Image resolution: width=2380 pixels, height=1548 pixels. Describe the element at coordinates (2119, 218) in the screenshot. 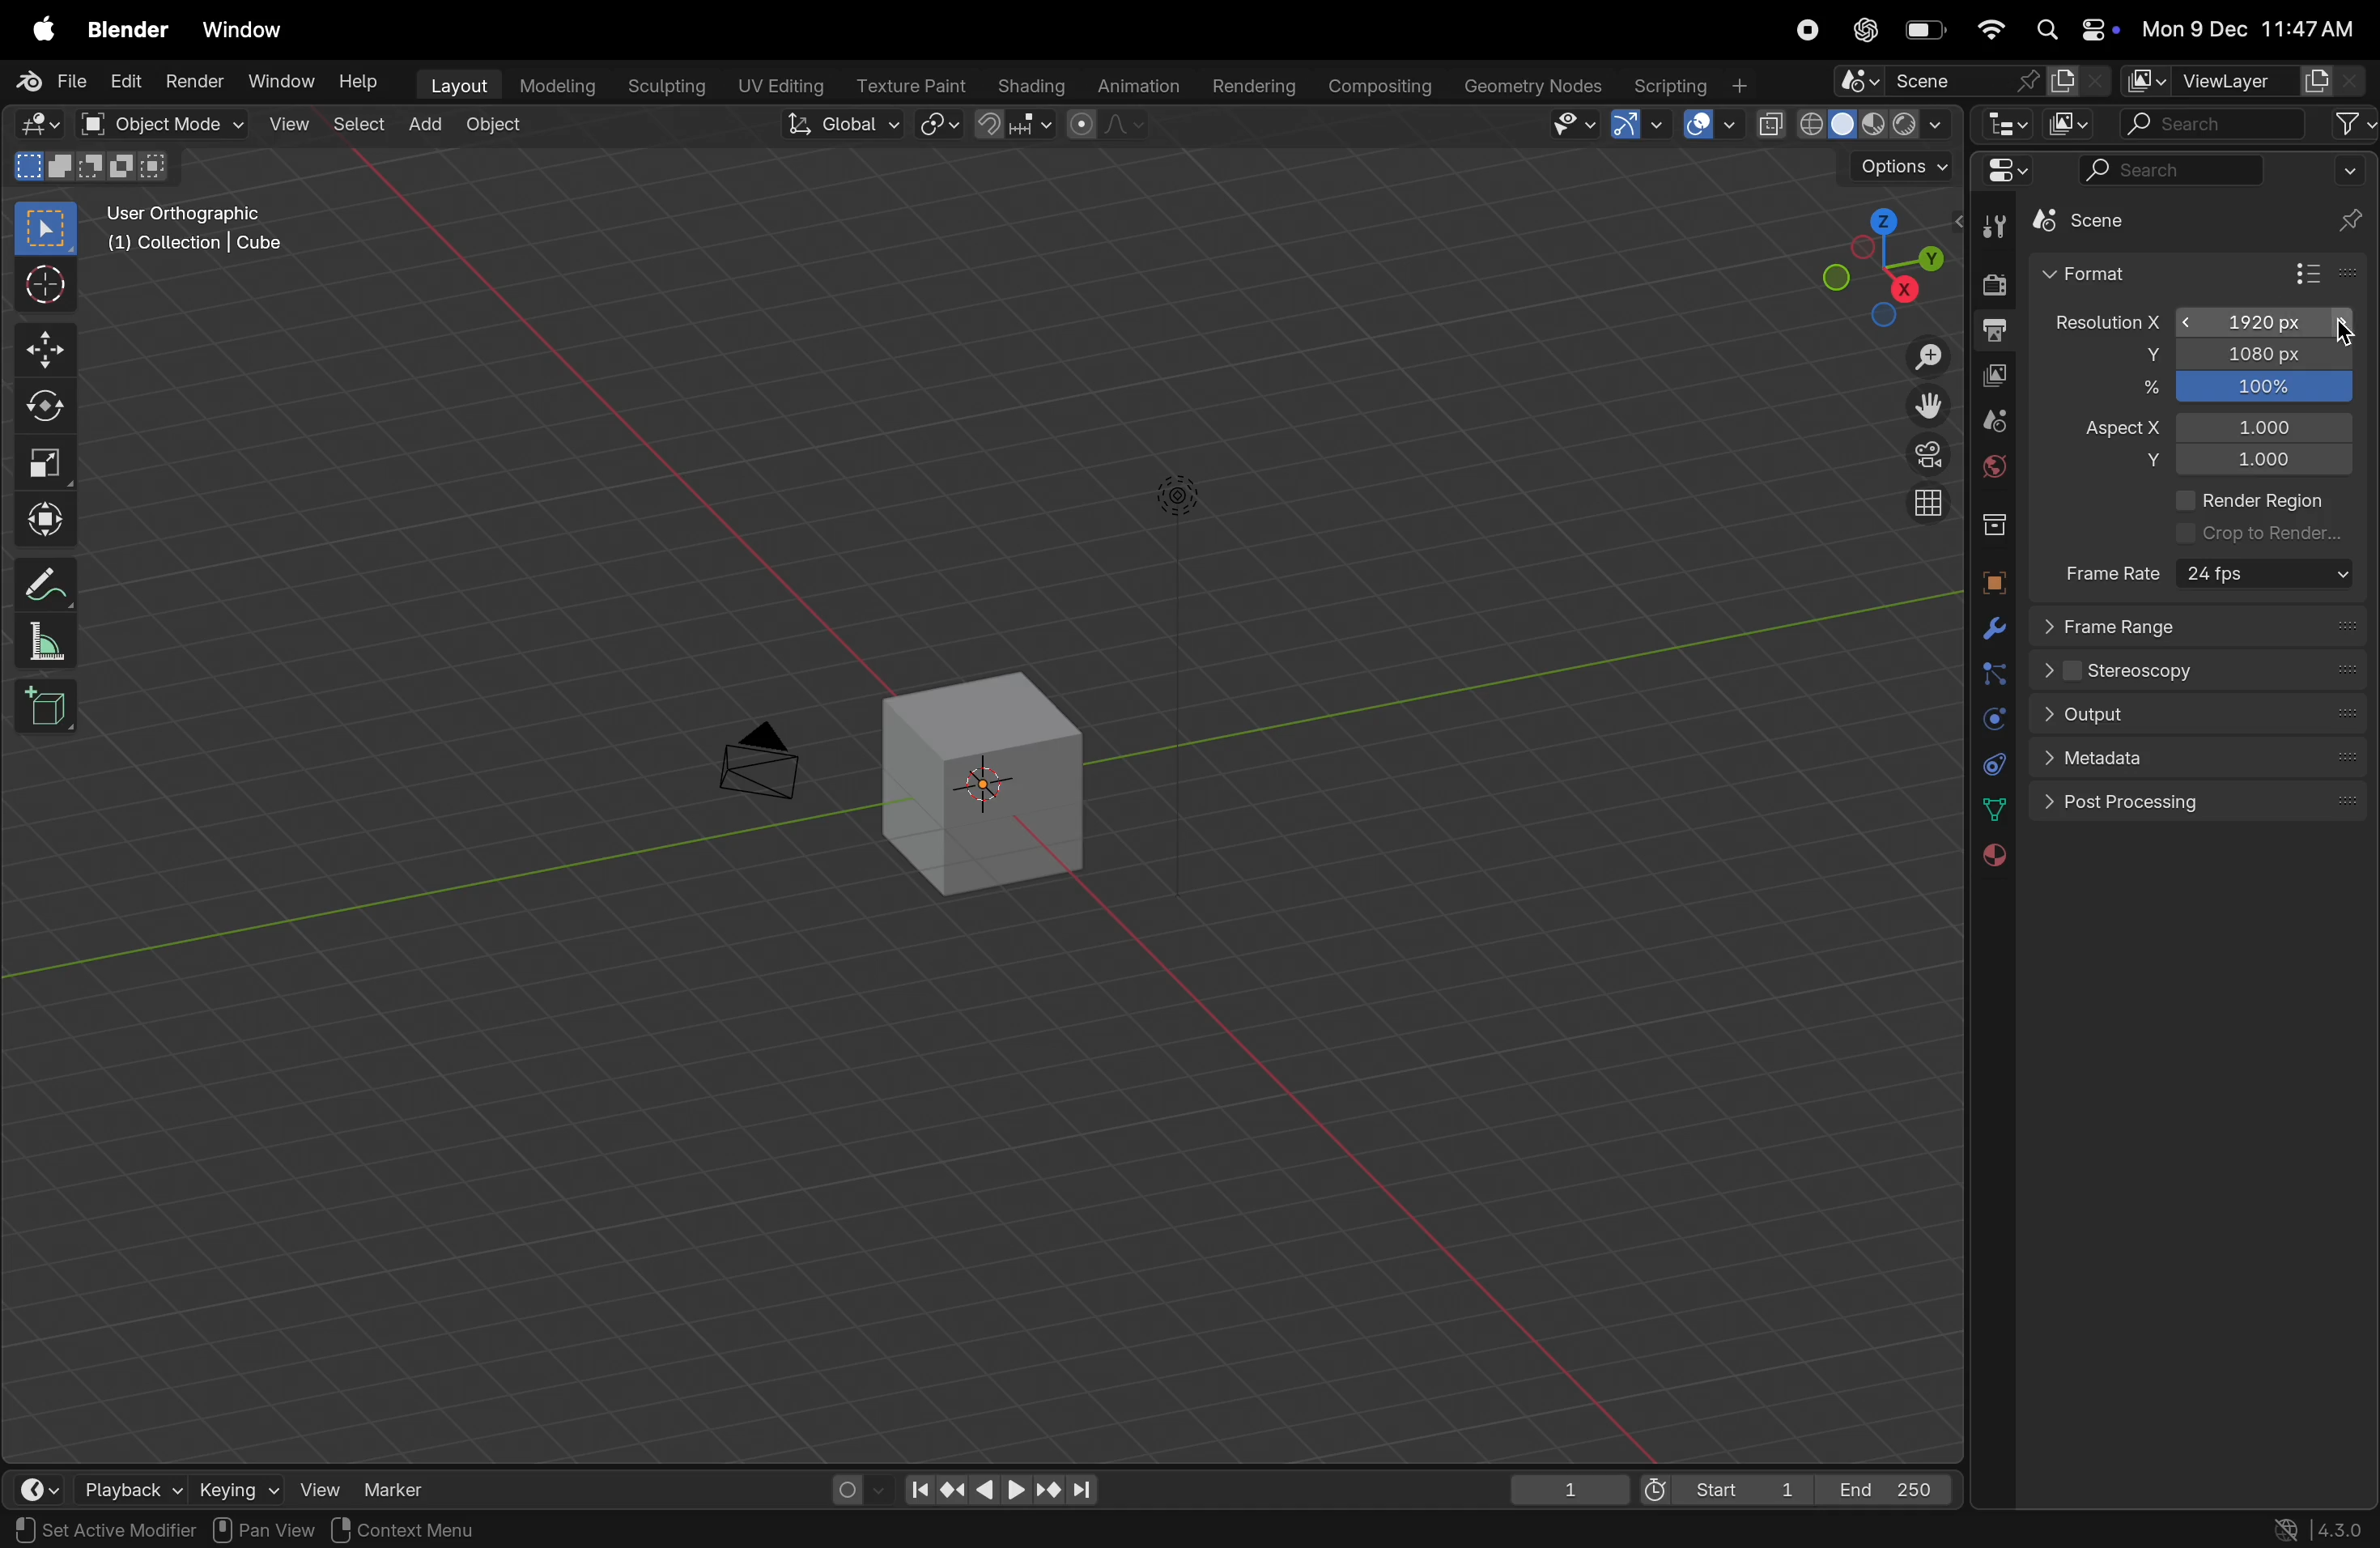

I see `scene` at that location.